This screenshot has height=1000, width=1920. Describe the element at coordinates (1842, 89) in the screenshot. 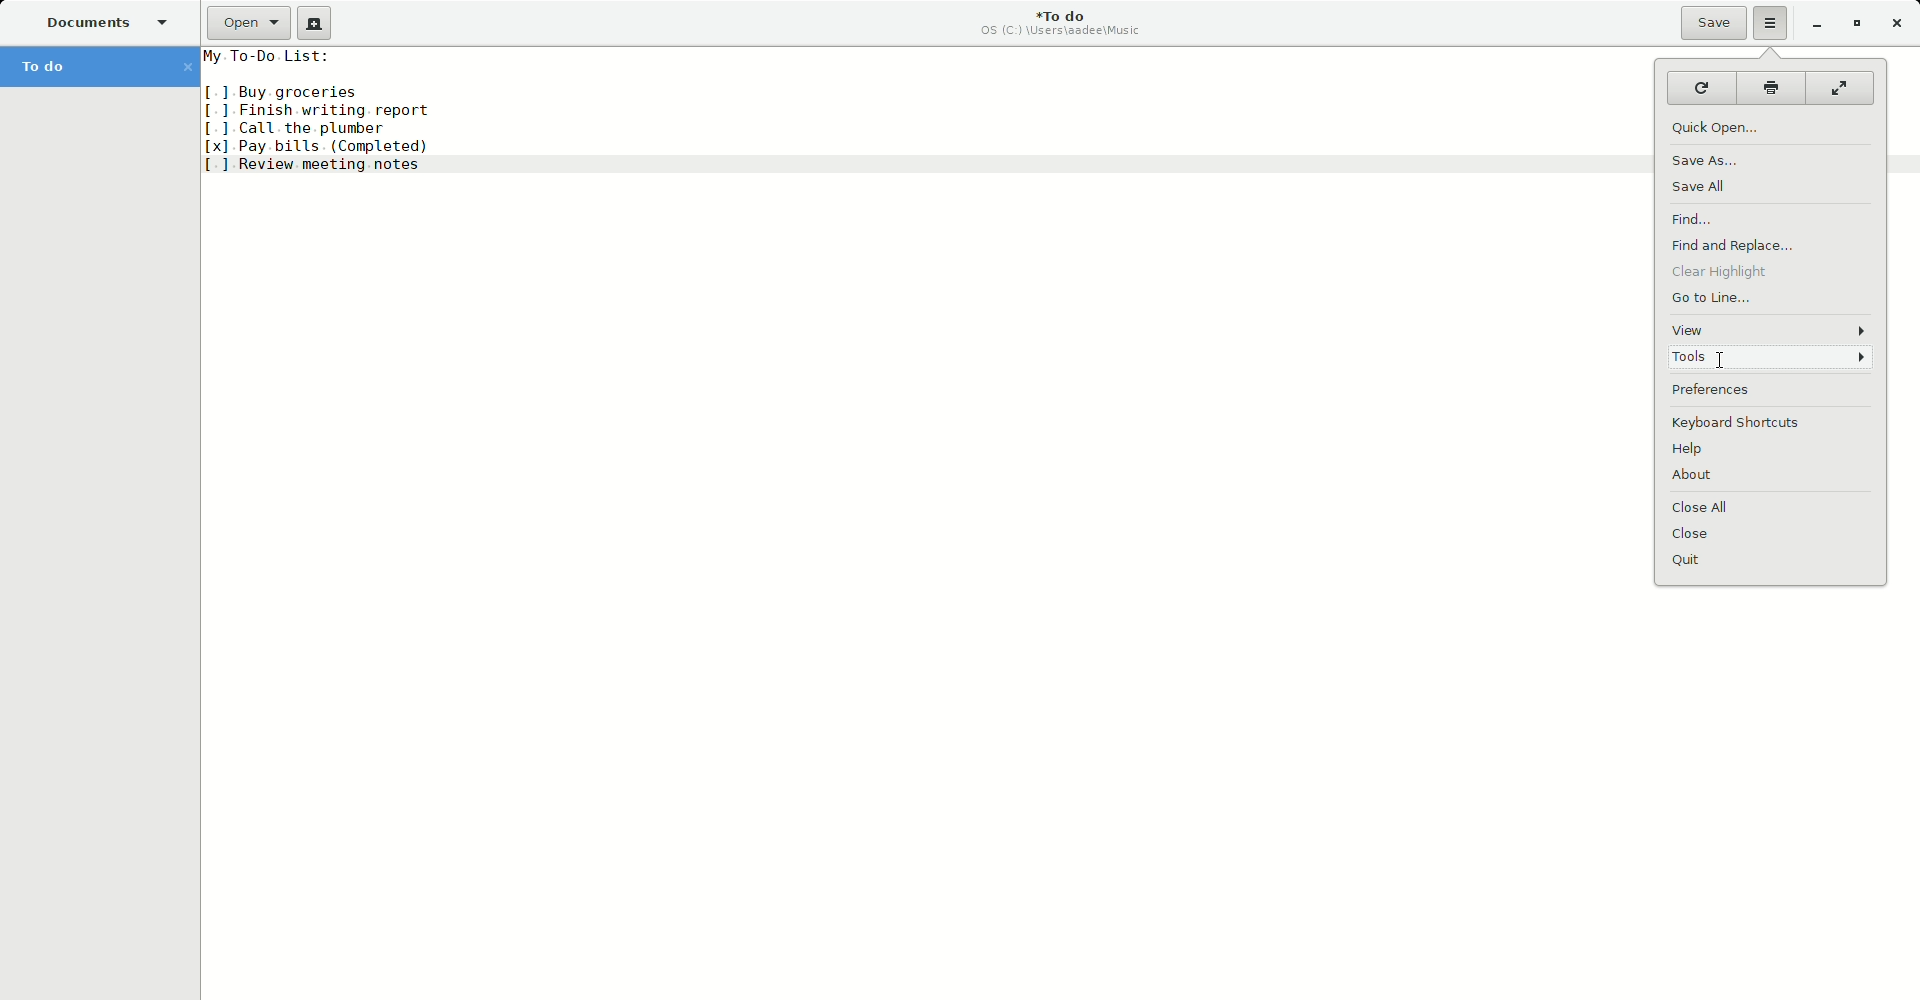

I see `Fullscreen` at that location.